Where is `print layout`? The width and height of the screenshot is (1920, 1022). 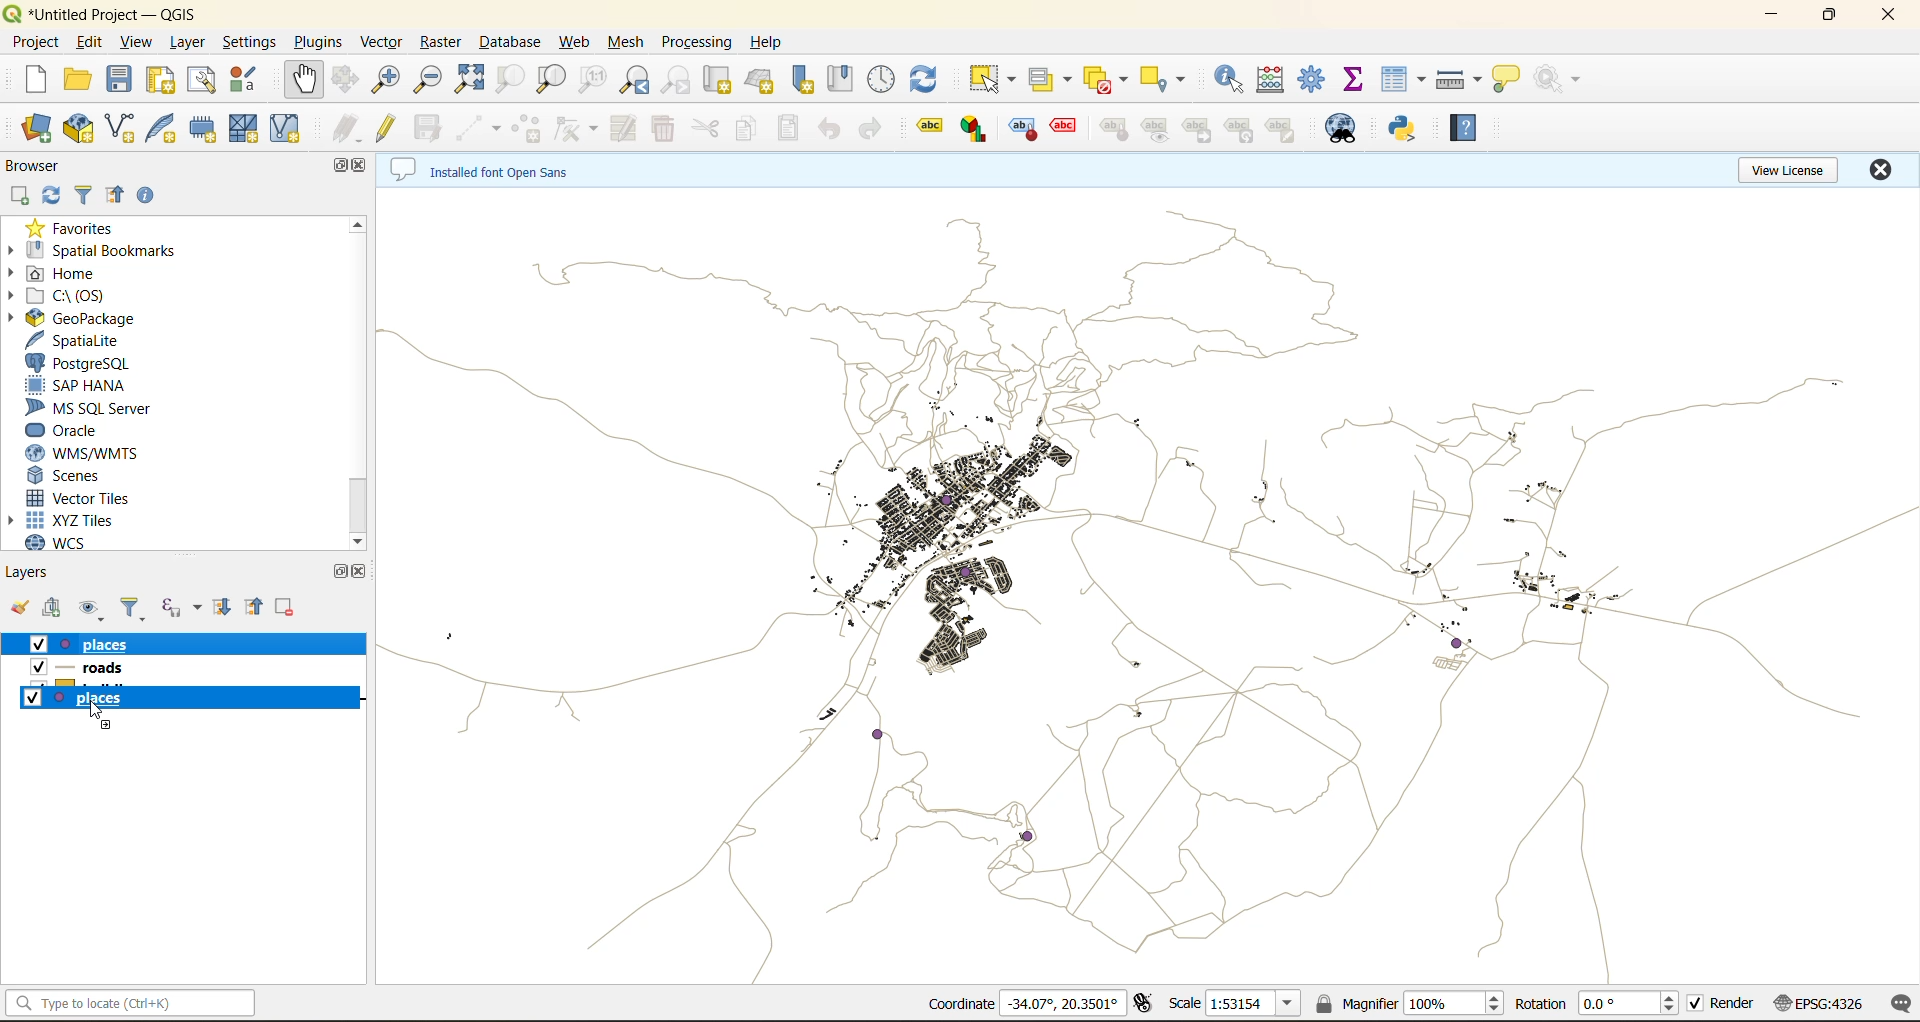
print layout is located at coordinates (156, 80).